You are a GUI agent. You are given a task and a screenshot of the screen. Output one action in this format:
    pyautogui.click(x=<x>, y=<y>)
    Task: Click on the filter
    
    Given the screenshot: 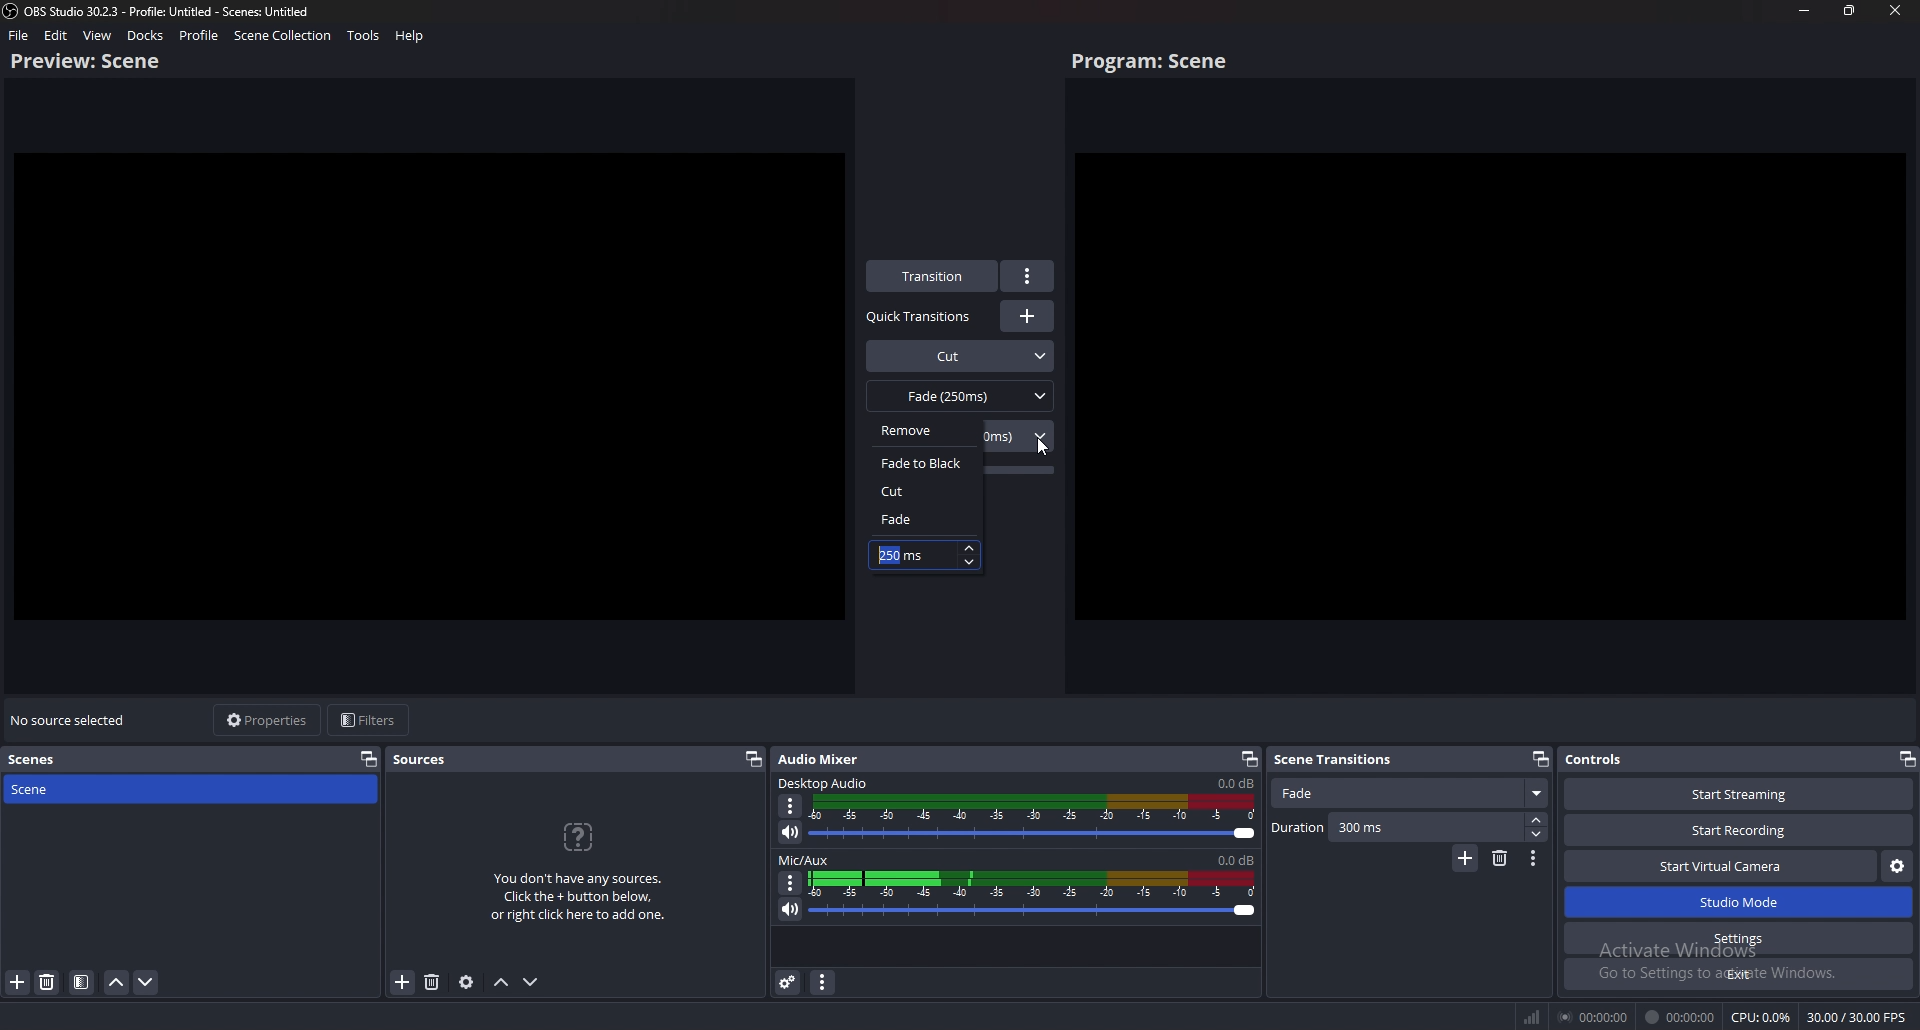 What is the action you would take?
    pyautogui.click(x=82, y=983)
    